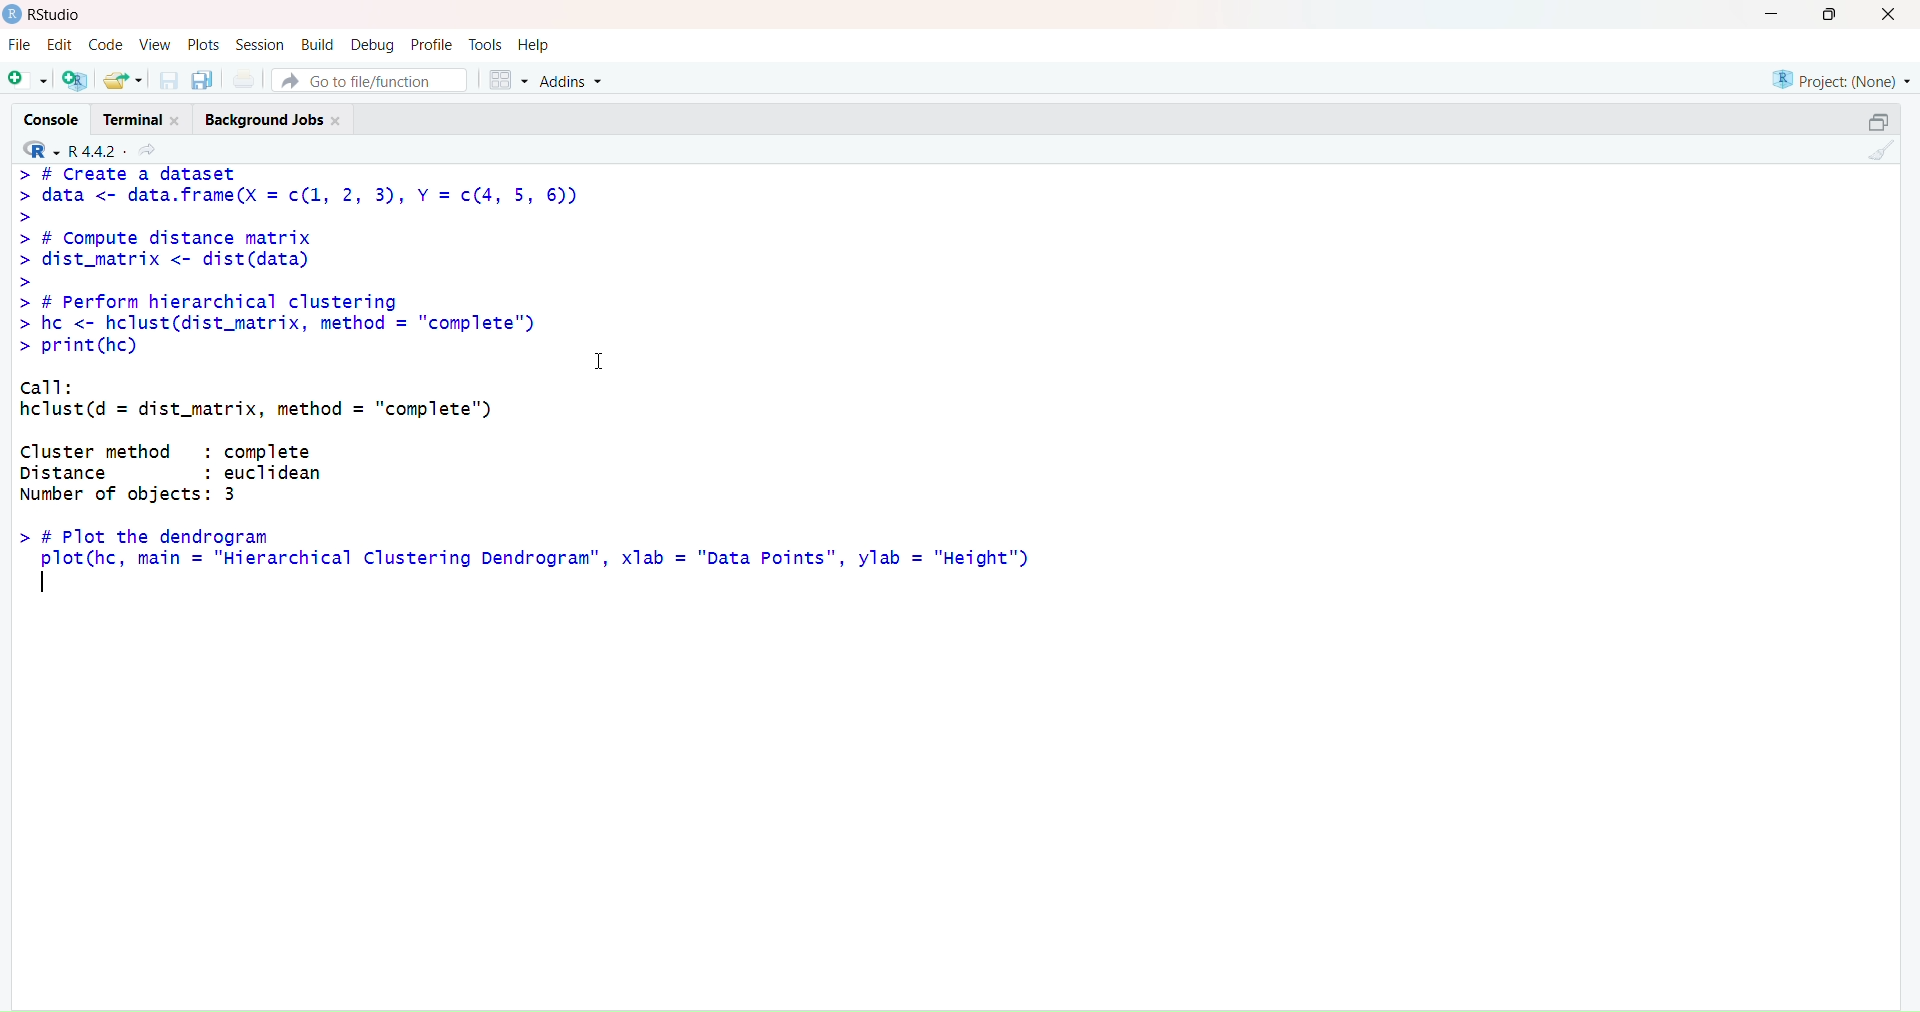 The image size is (1920, 1012). What do you see at coordinates (203, 45) in the screenshot?
I see `Plots` at bounding box center [203, 45].